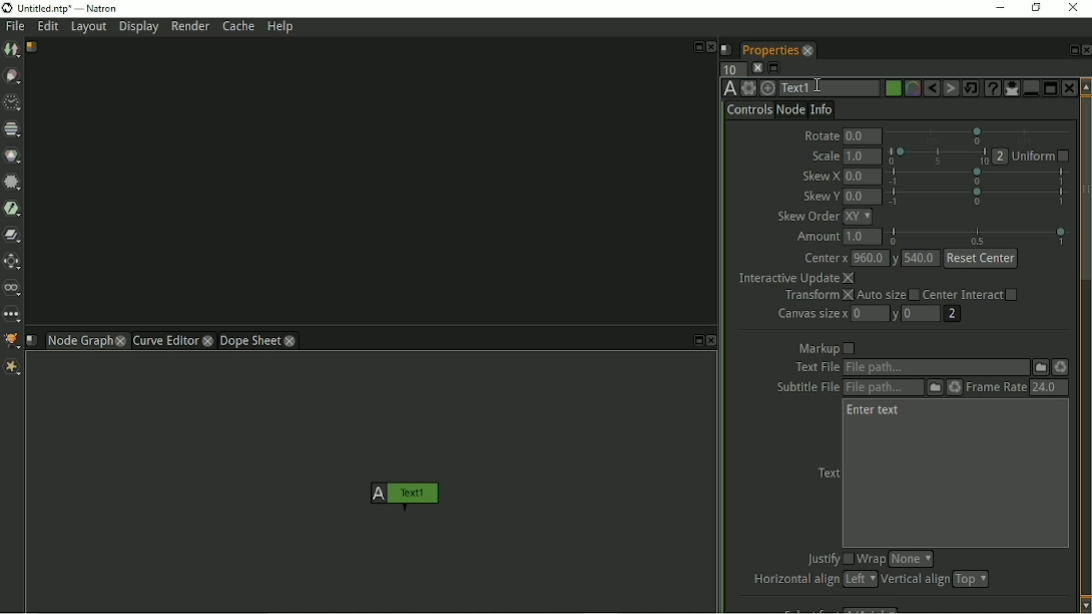 Image resolution: width=1092 pixels, height=614 pixels. Describe the element at coordinates (820, 133) in the screenshot. I see `Rotate` at that location.